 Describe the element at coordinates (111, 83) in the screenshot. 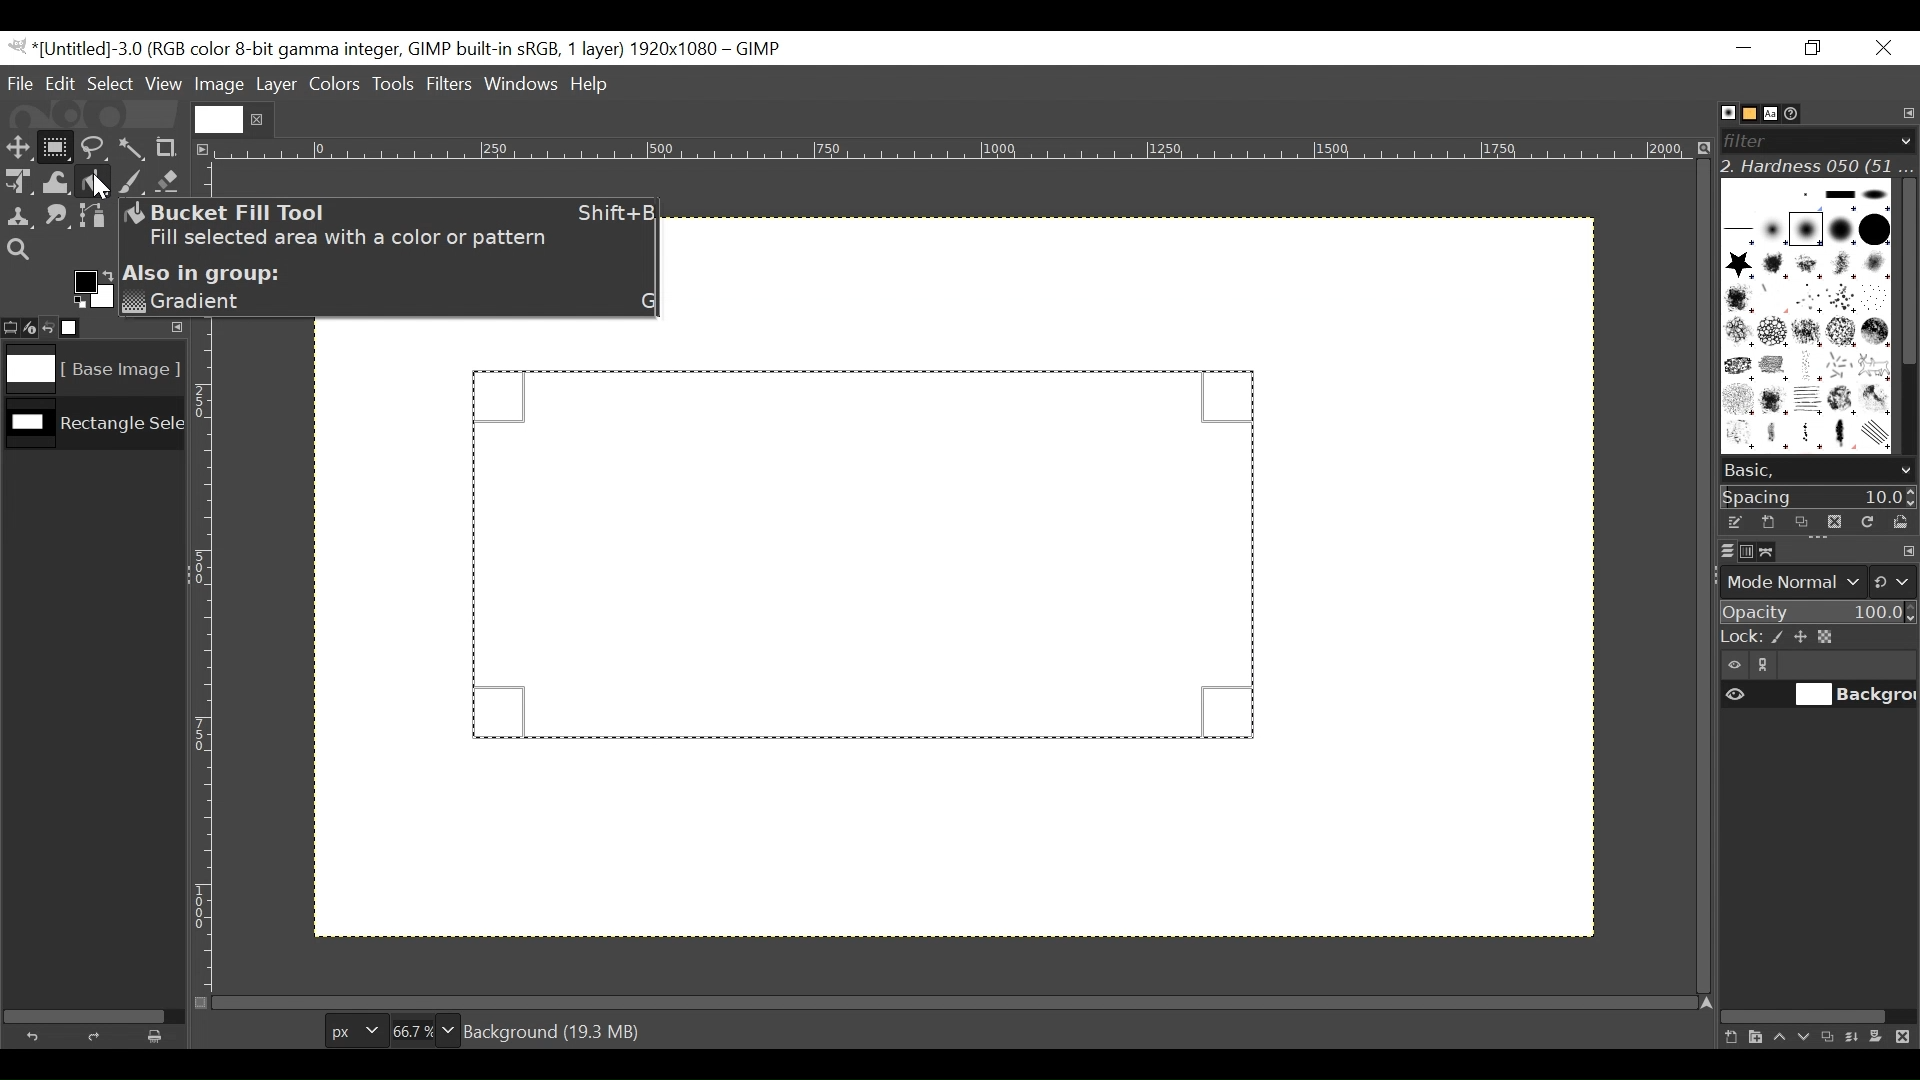

I see `Select` at that location.